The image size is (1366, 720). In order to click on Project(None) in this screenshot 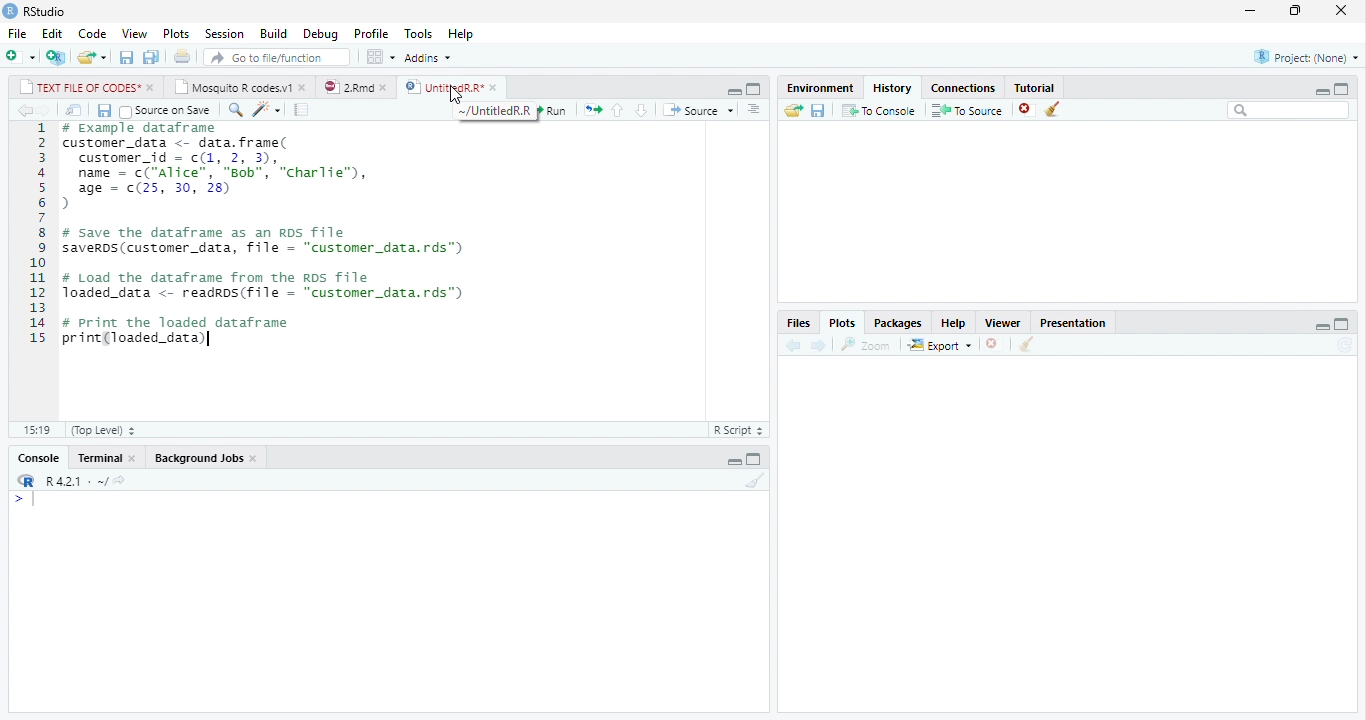, I will do `click(1307, 57)`.